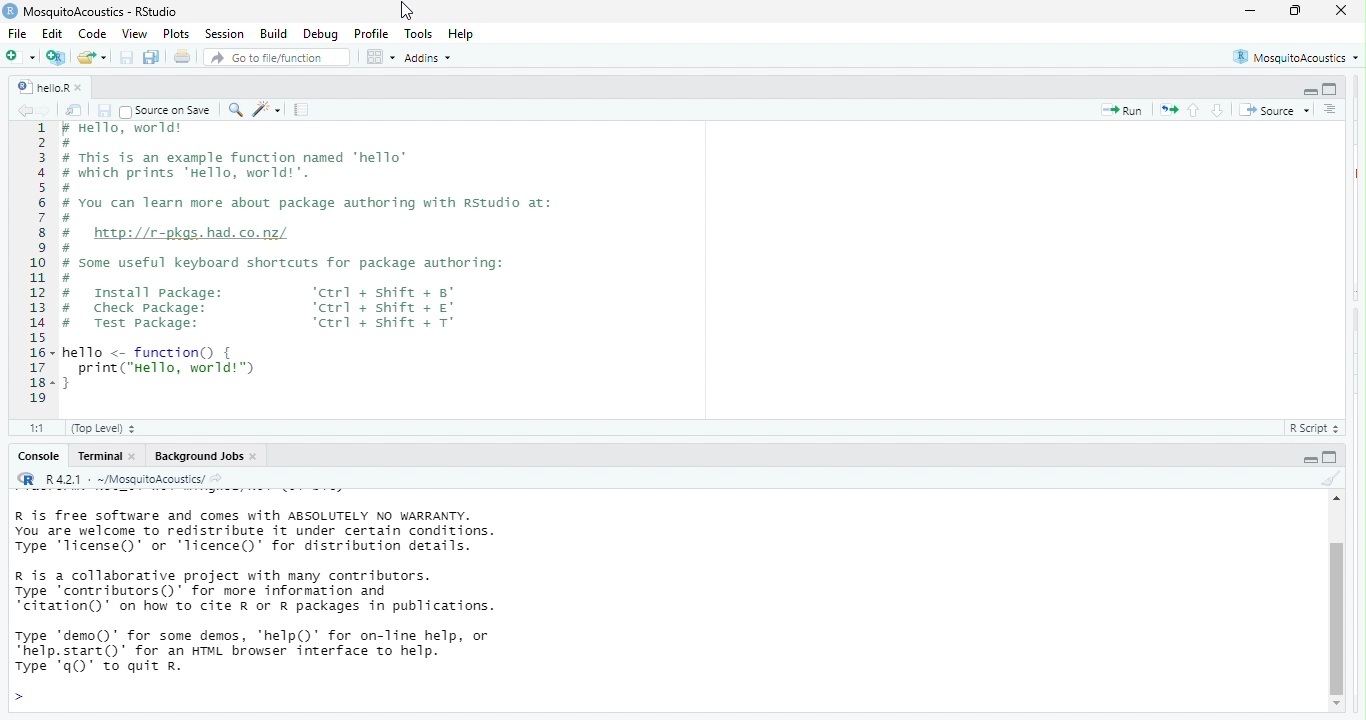 The height and width of the screenshot is (720, 1366). What do you see at coordinates (135, 478) in the screenshot?
I see `r 4.2.1~/MosquitoAcoustics/` at bounding box center [135, 478].